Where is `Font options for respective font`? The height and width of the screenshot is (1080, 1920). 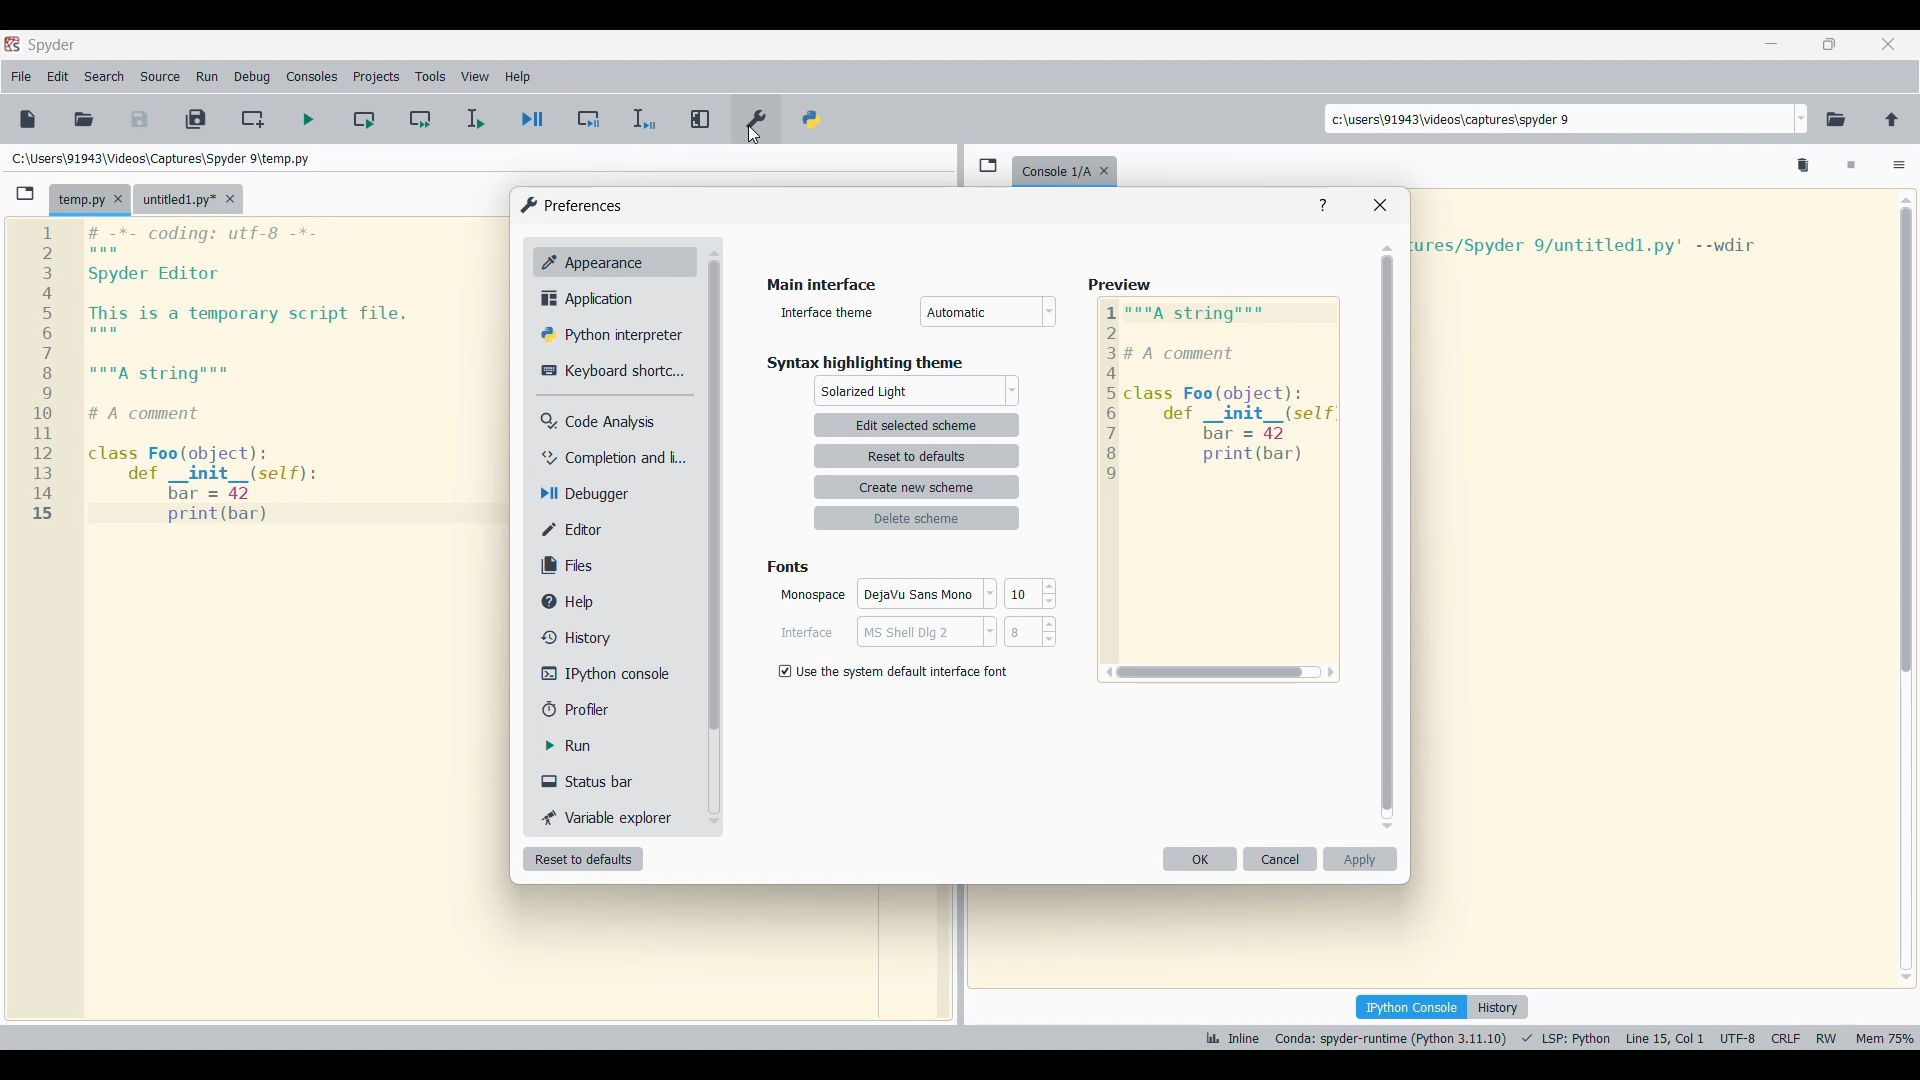
Font options for respective font is located at coordinates (928, 613).